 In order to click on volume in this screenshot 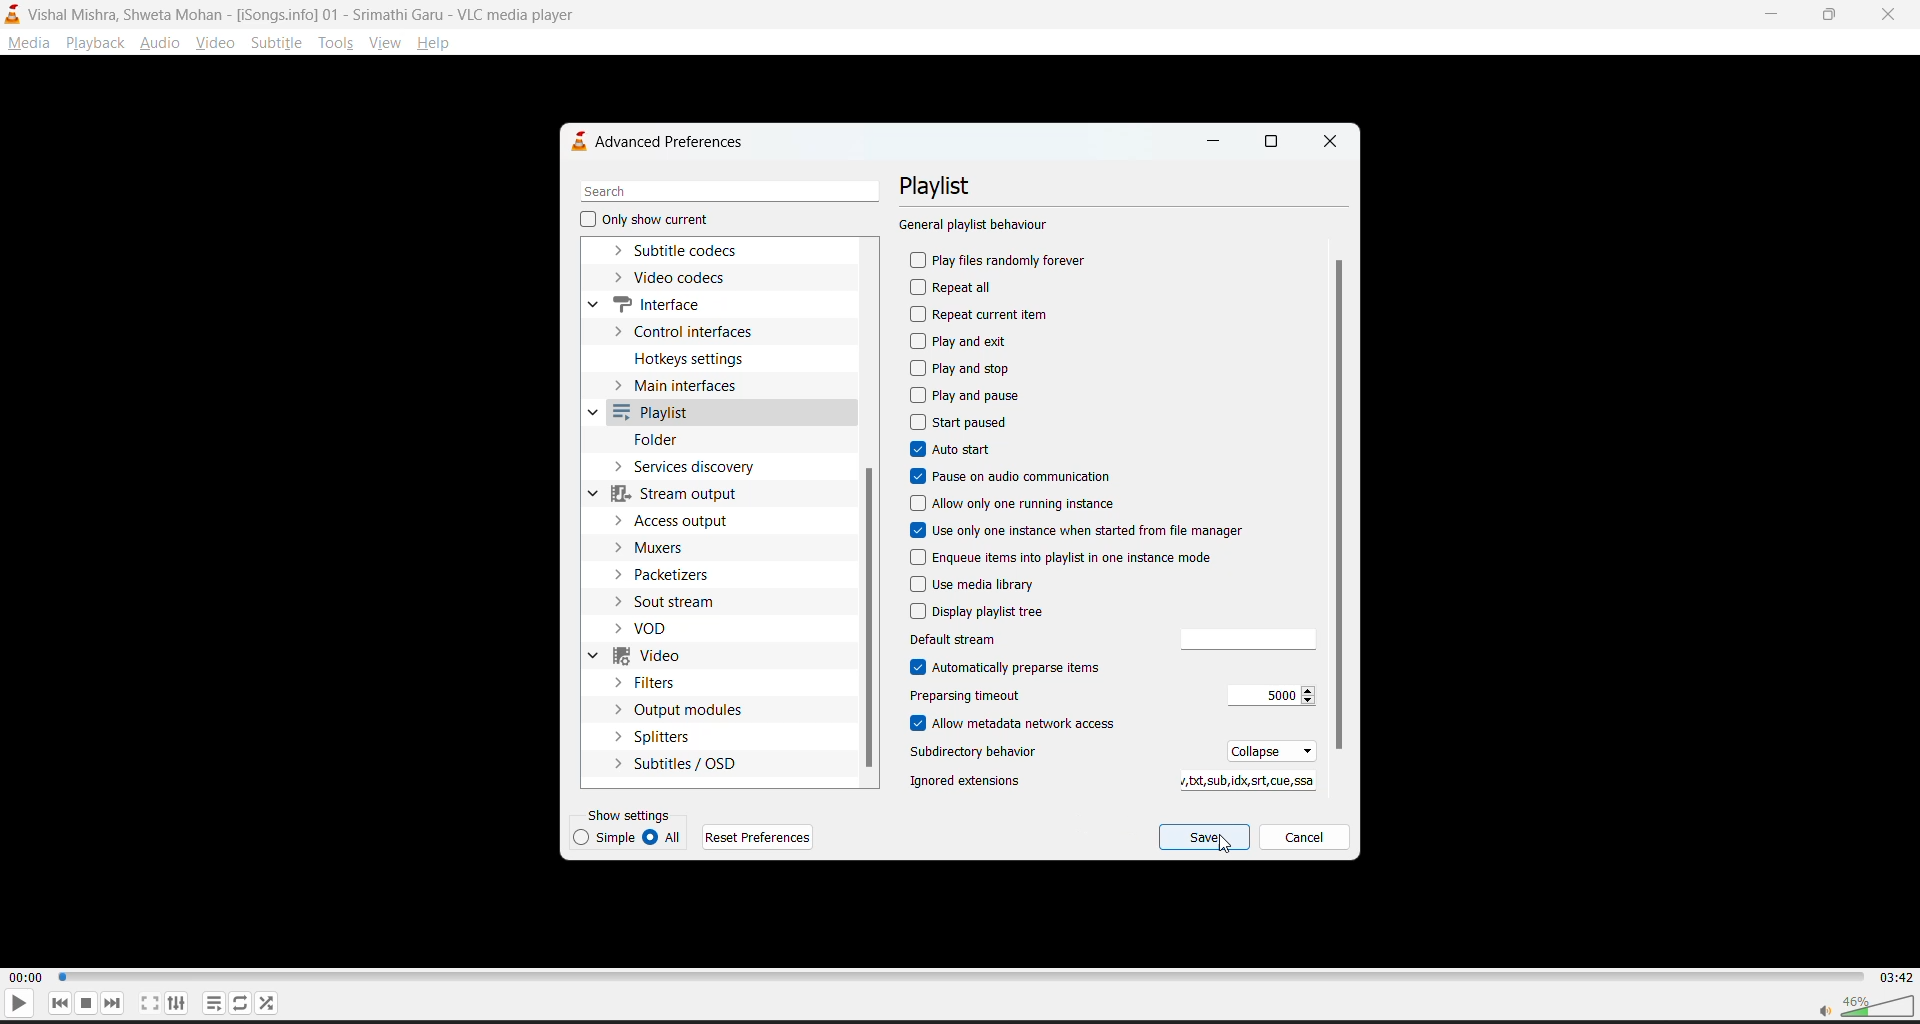, I will do `click(1856, 1004)`.